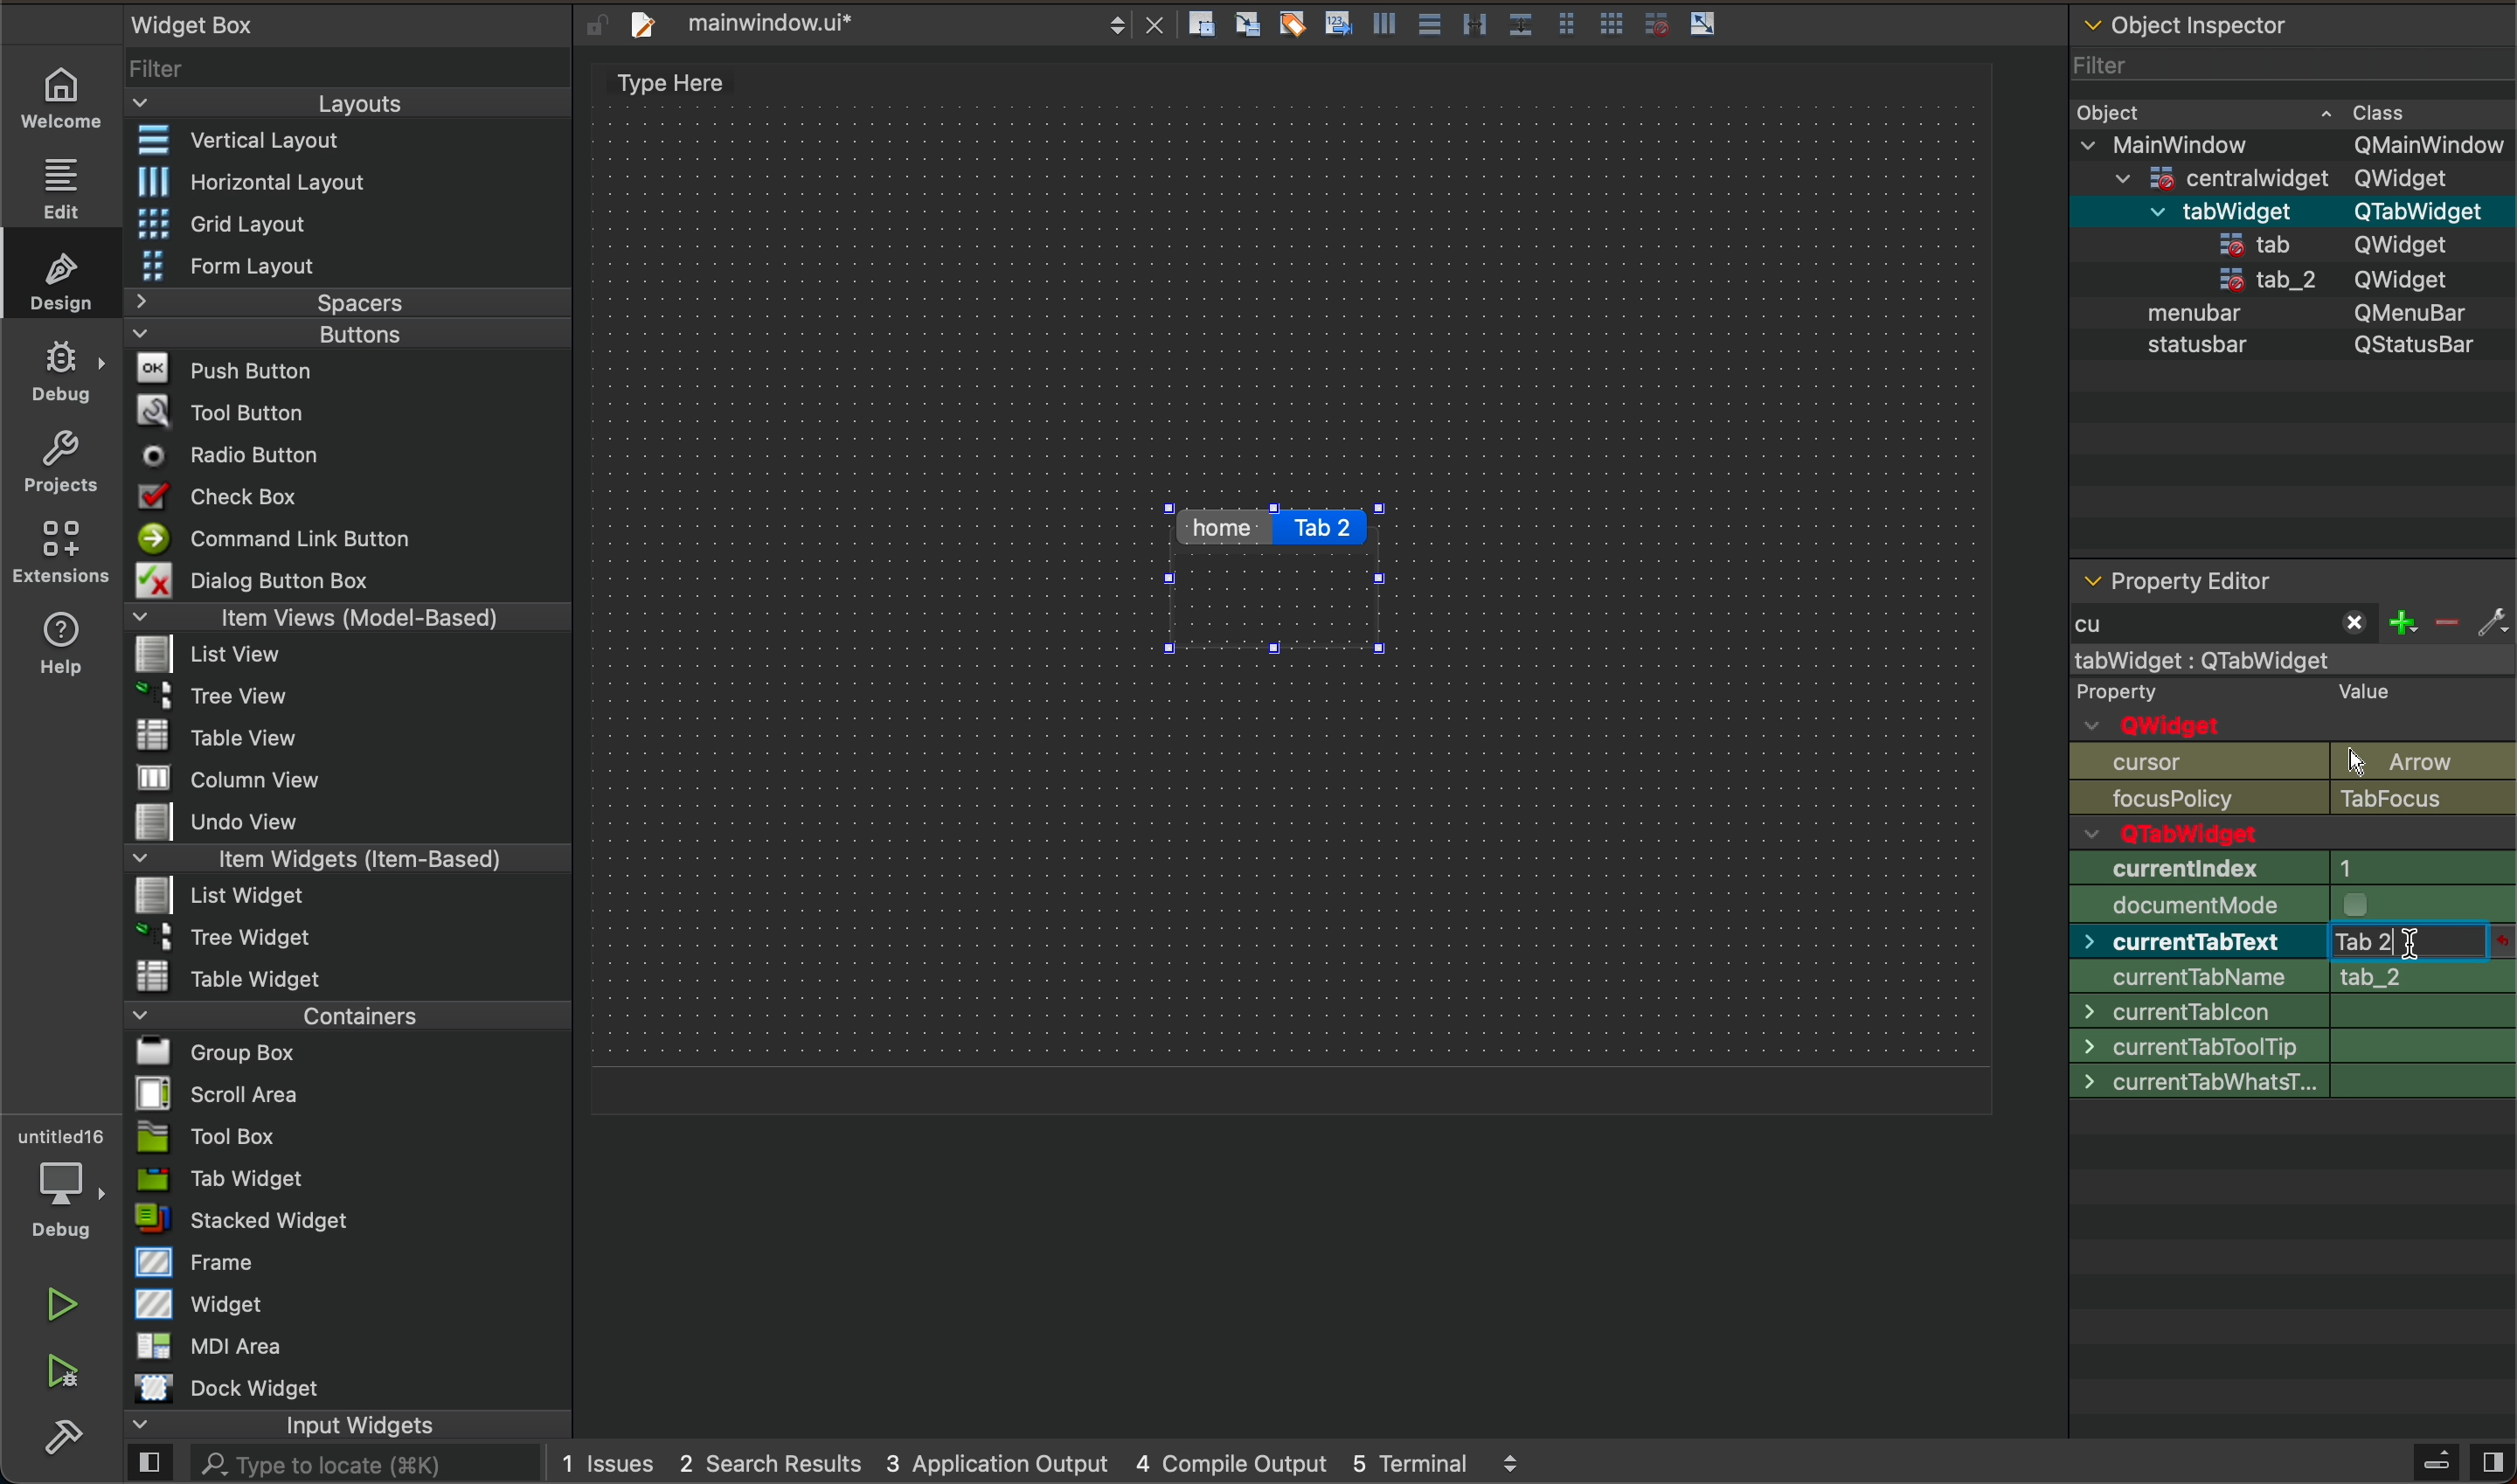  I want to click on palette, so click(2294, 1077).